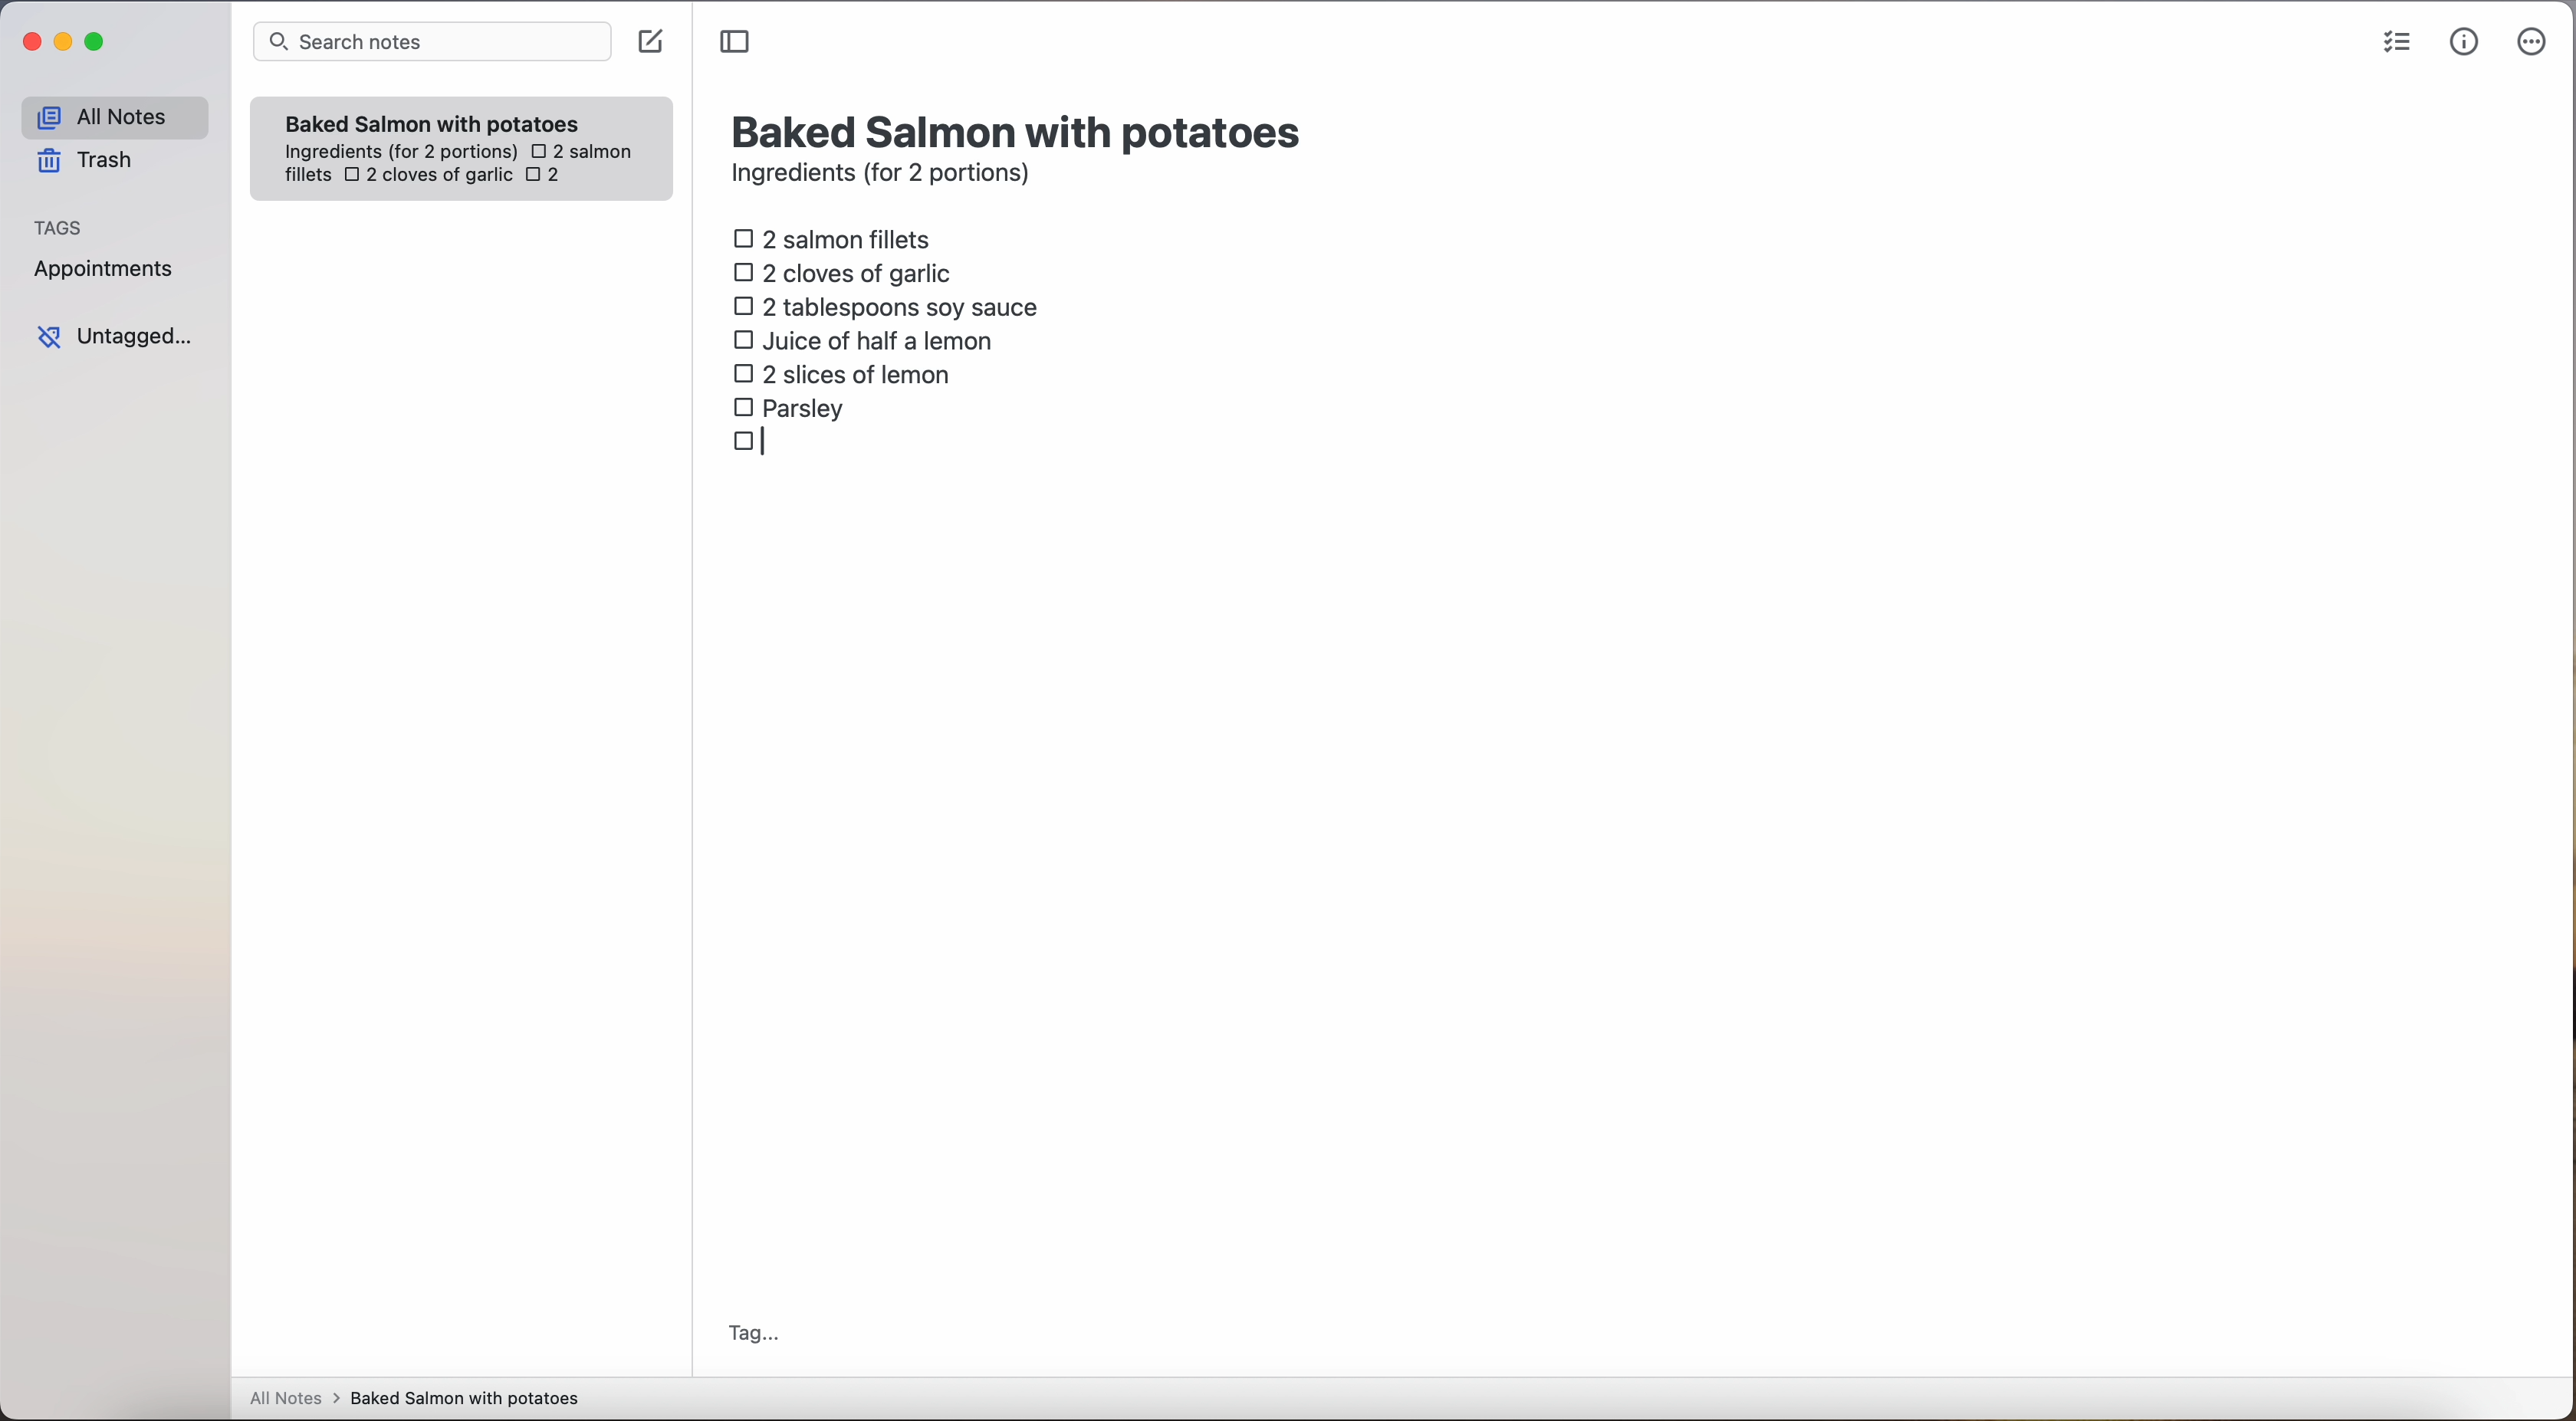  What do you see at coordinates (885, 306) in the screenshot?
I see `2 tablespoons soy sauce` at bounding box center [885, 306].